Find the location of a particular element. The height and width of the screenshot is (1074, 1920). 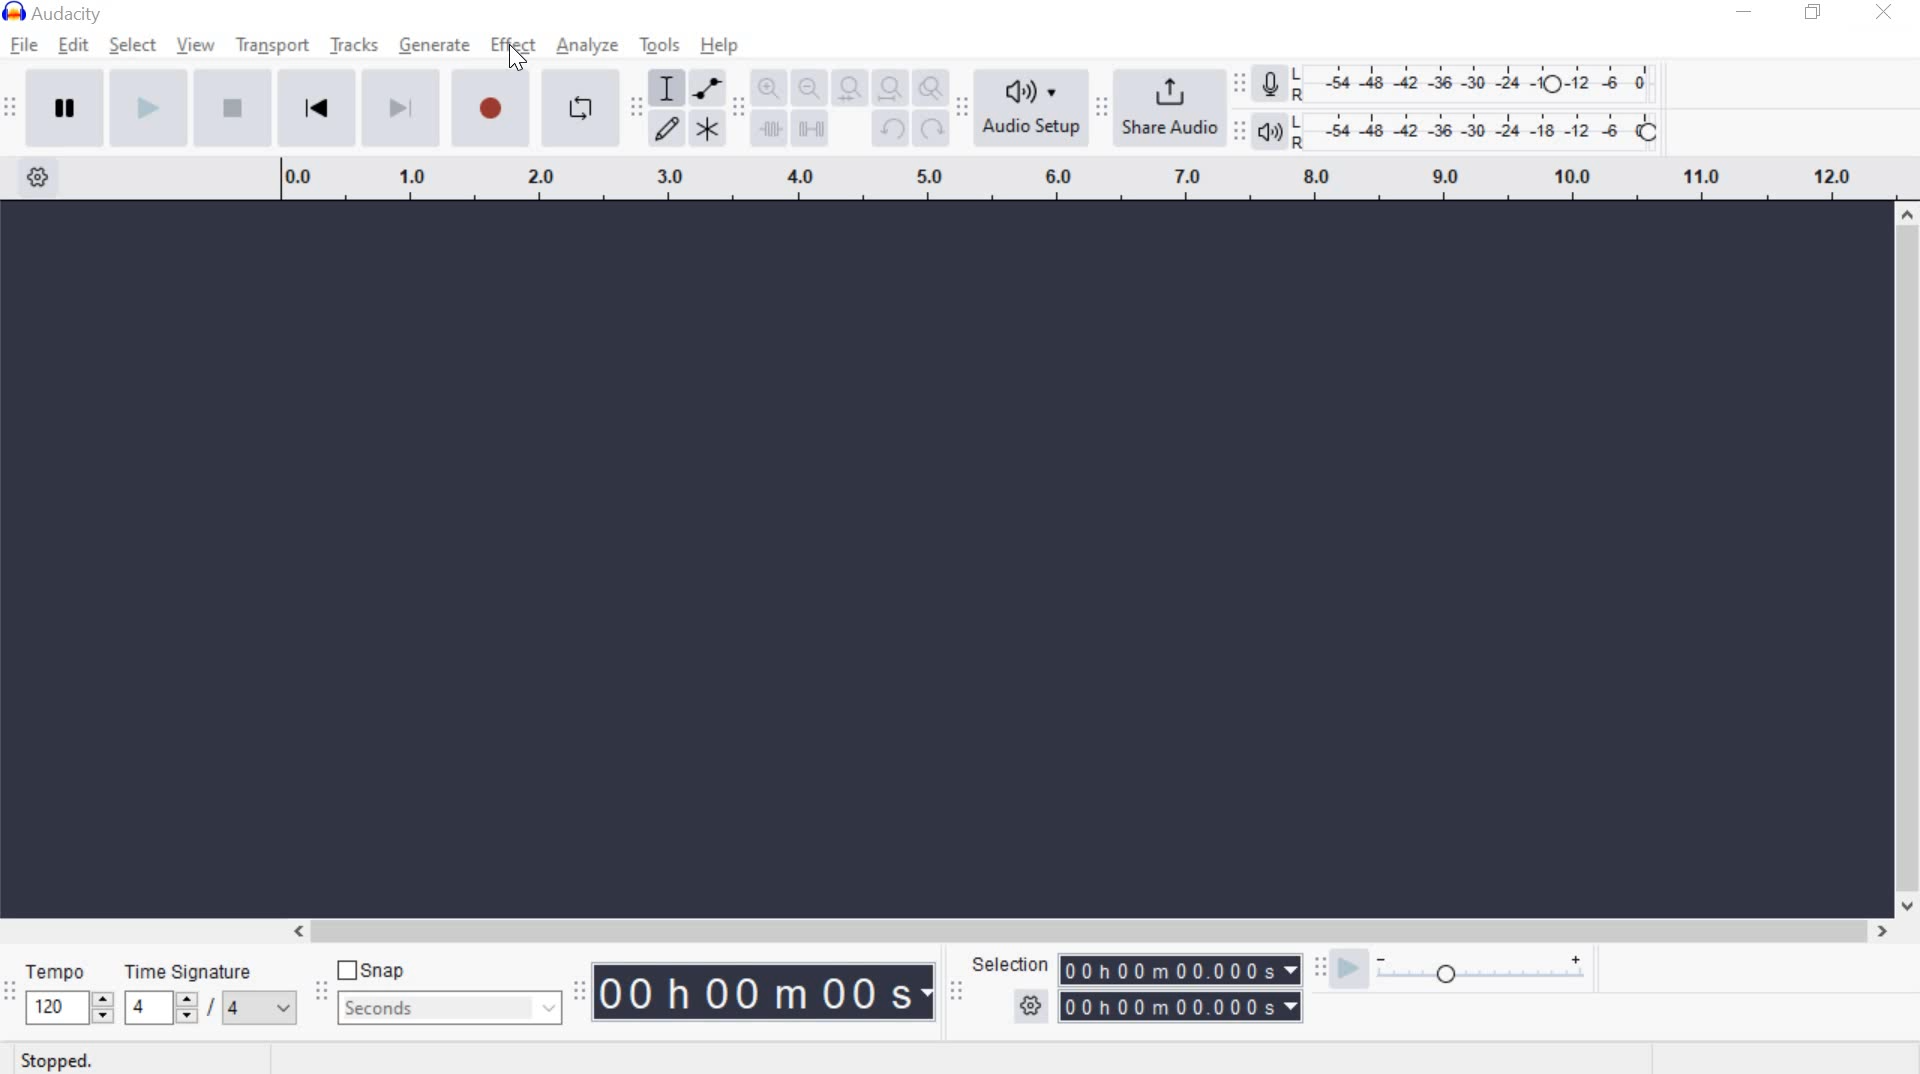

Time signature toolbar is located at coordinates (12, 985).